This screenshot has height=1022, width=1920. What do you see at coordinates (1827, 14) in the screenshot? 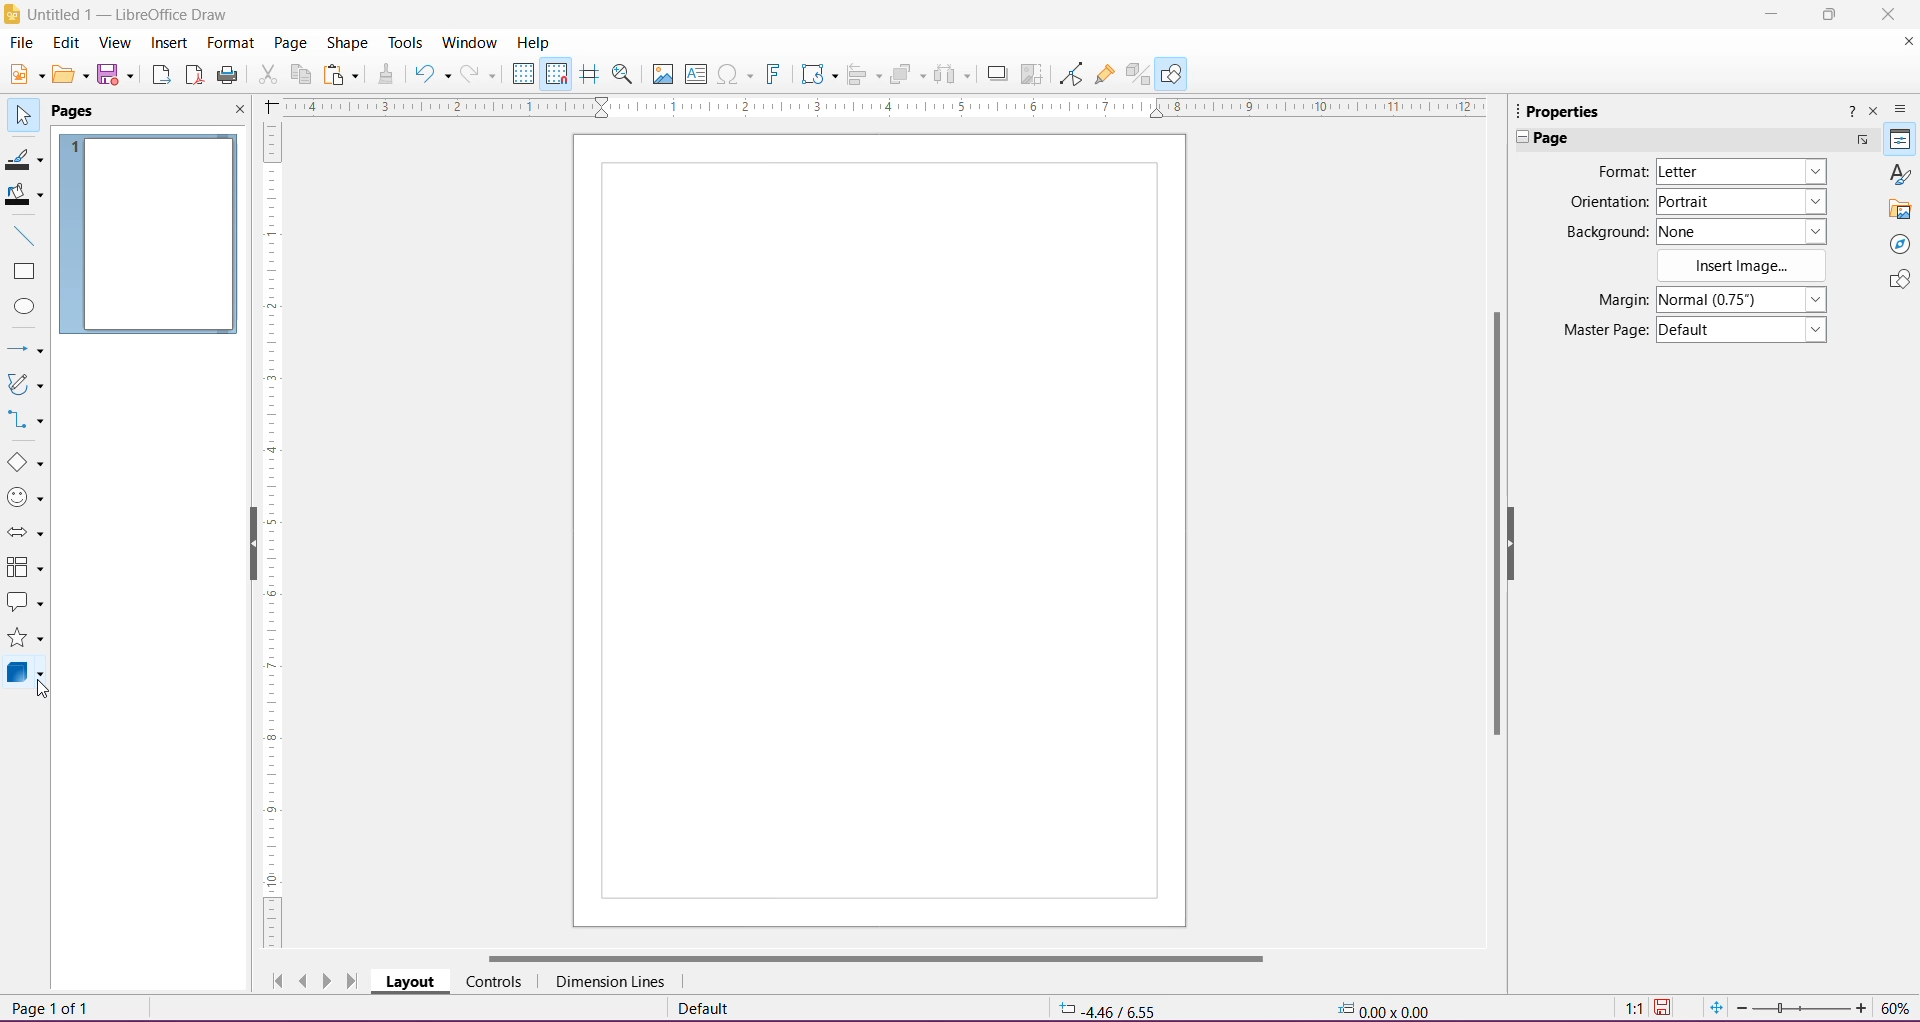
I see `Restore Down` at bounding box center [1827, 14].